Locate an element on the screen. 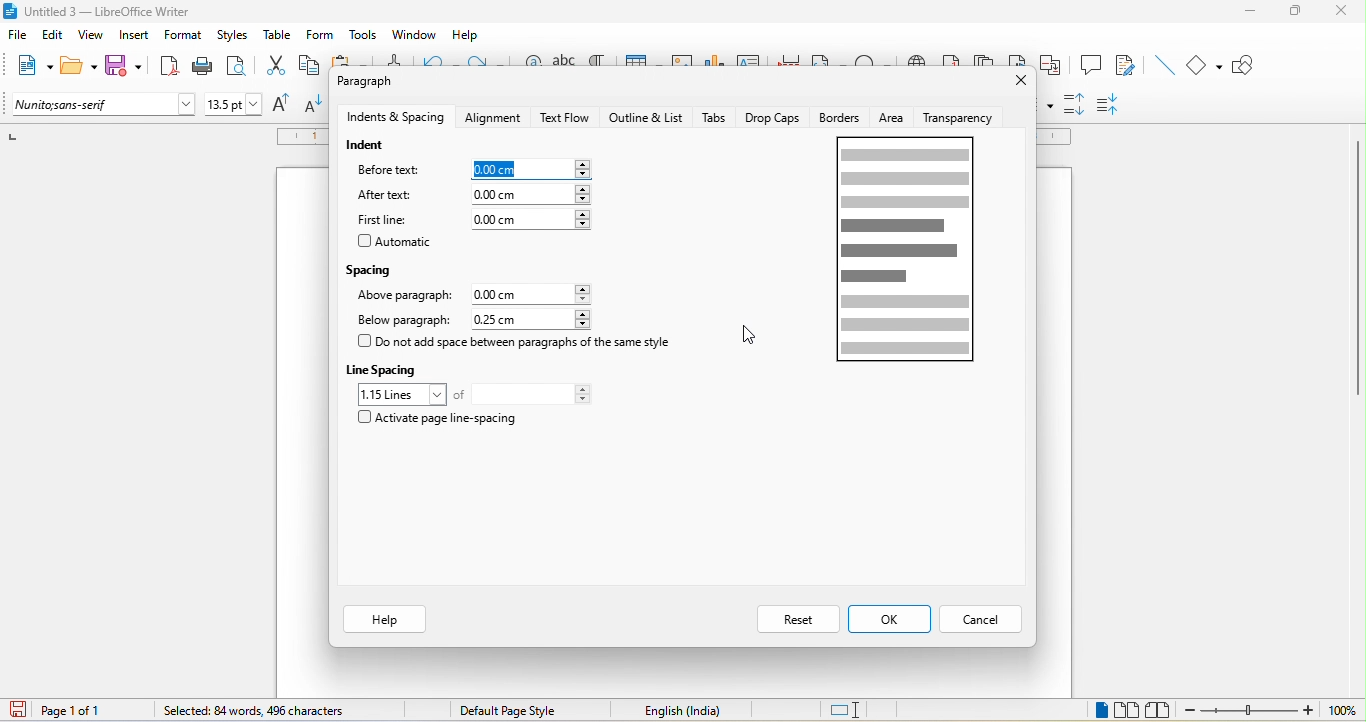 This screenshot has height=722, width=1366. spacing is located at coordinates (377, 273).